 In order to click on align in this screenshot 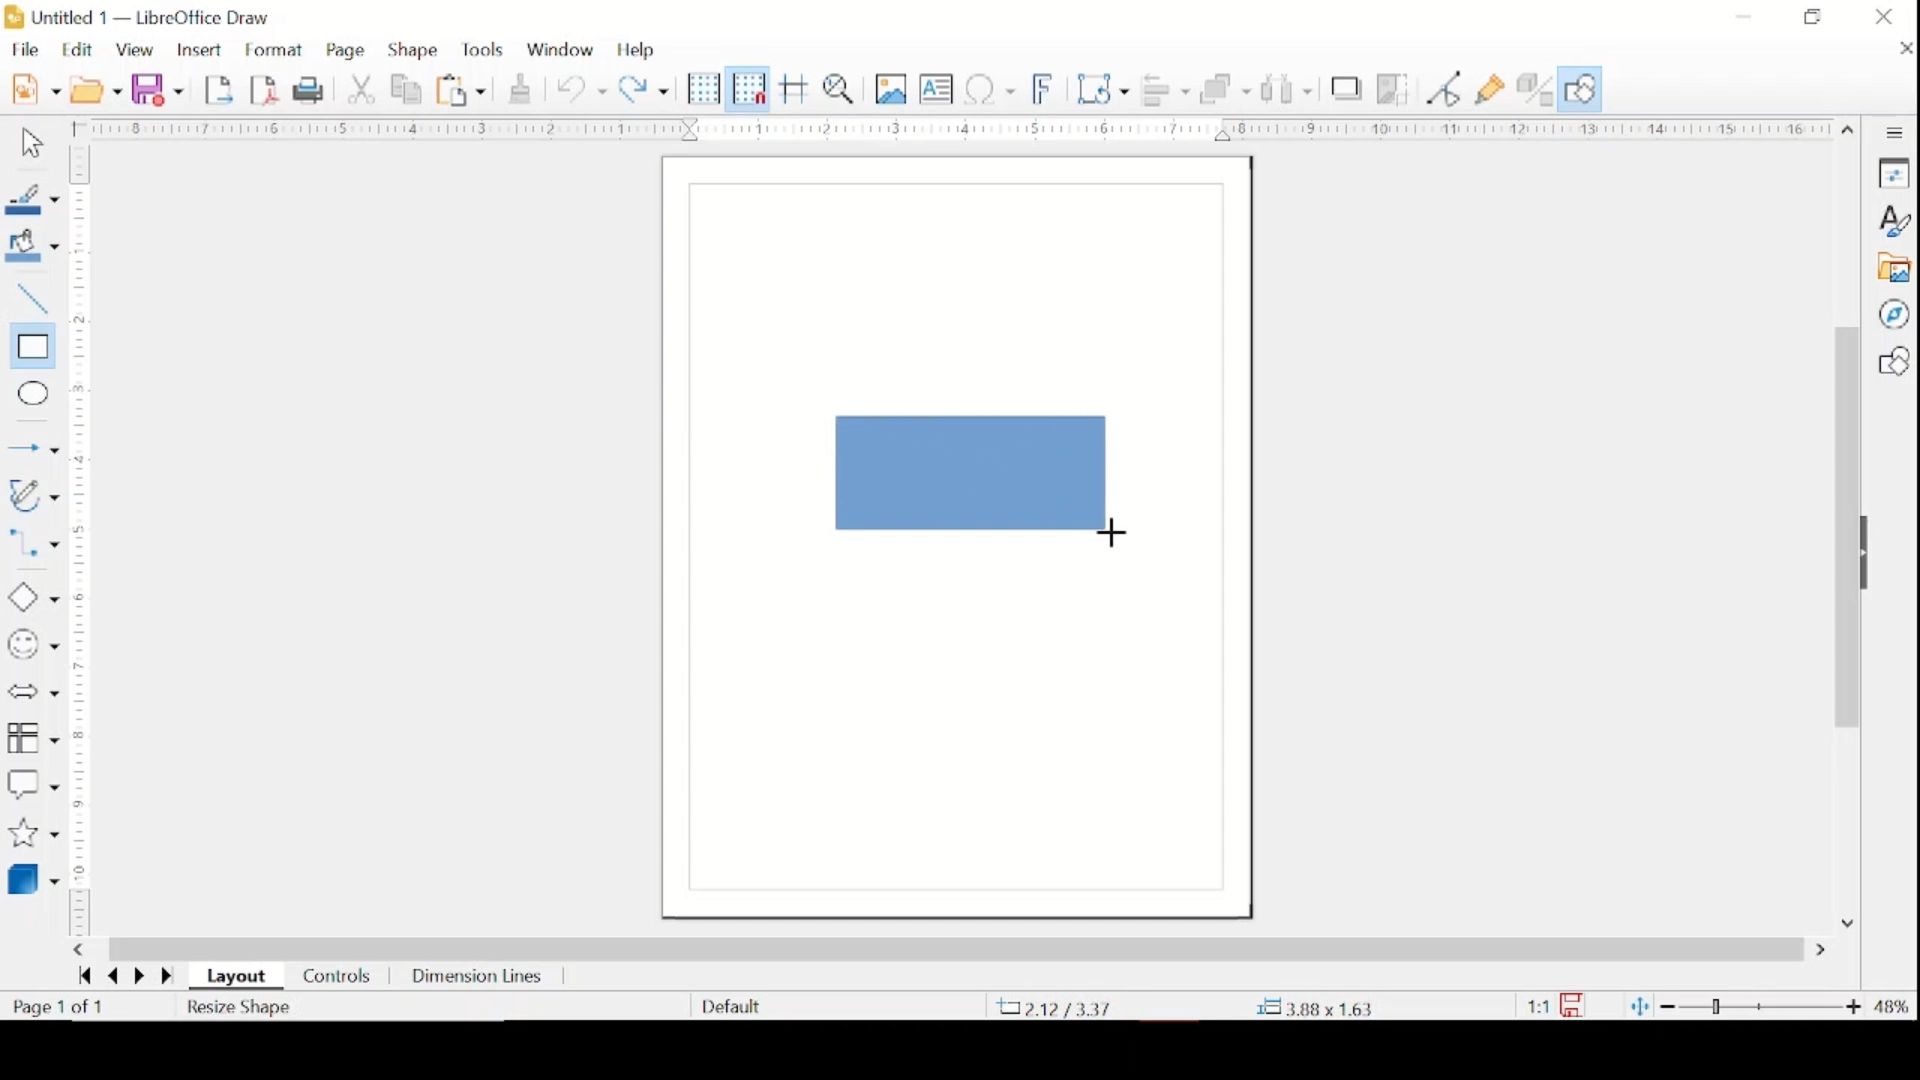, I will do `click(1165, 89)`.